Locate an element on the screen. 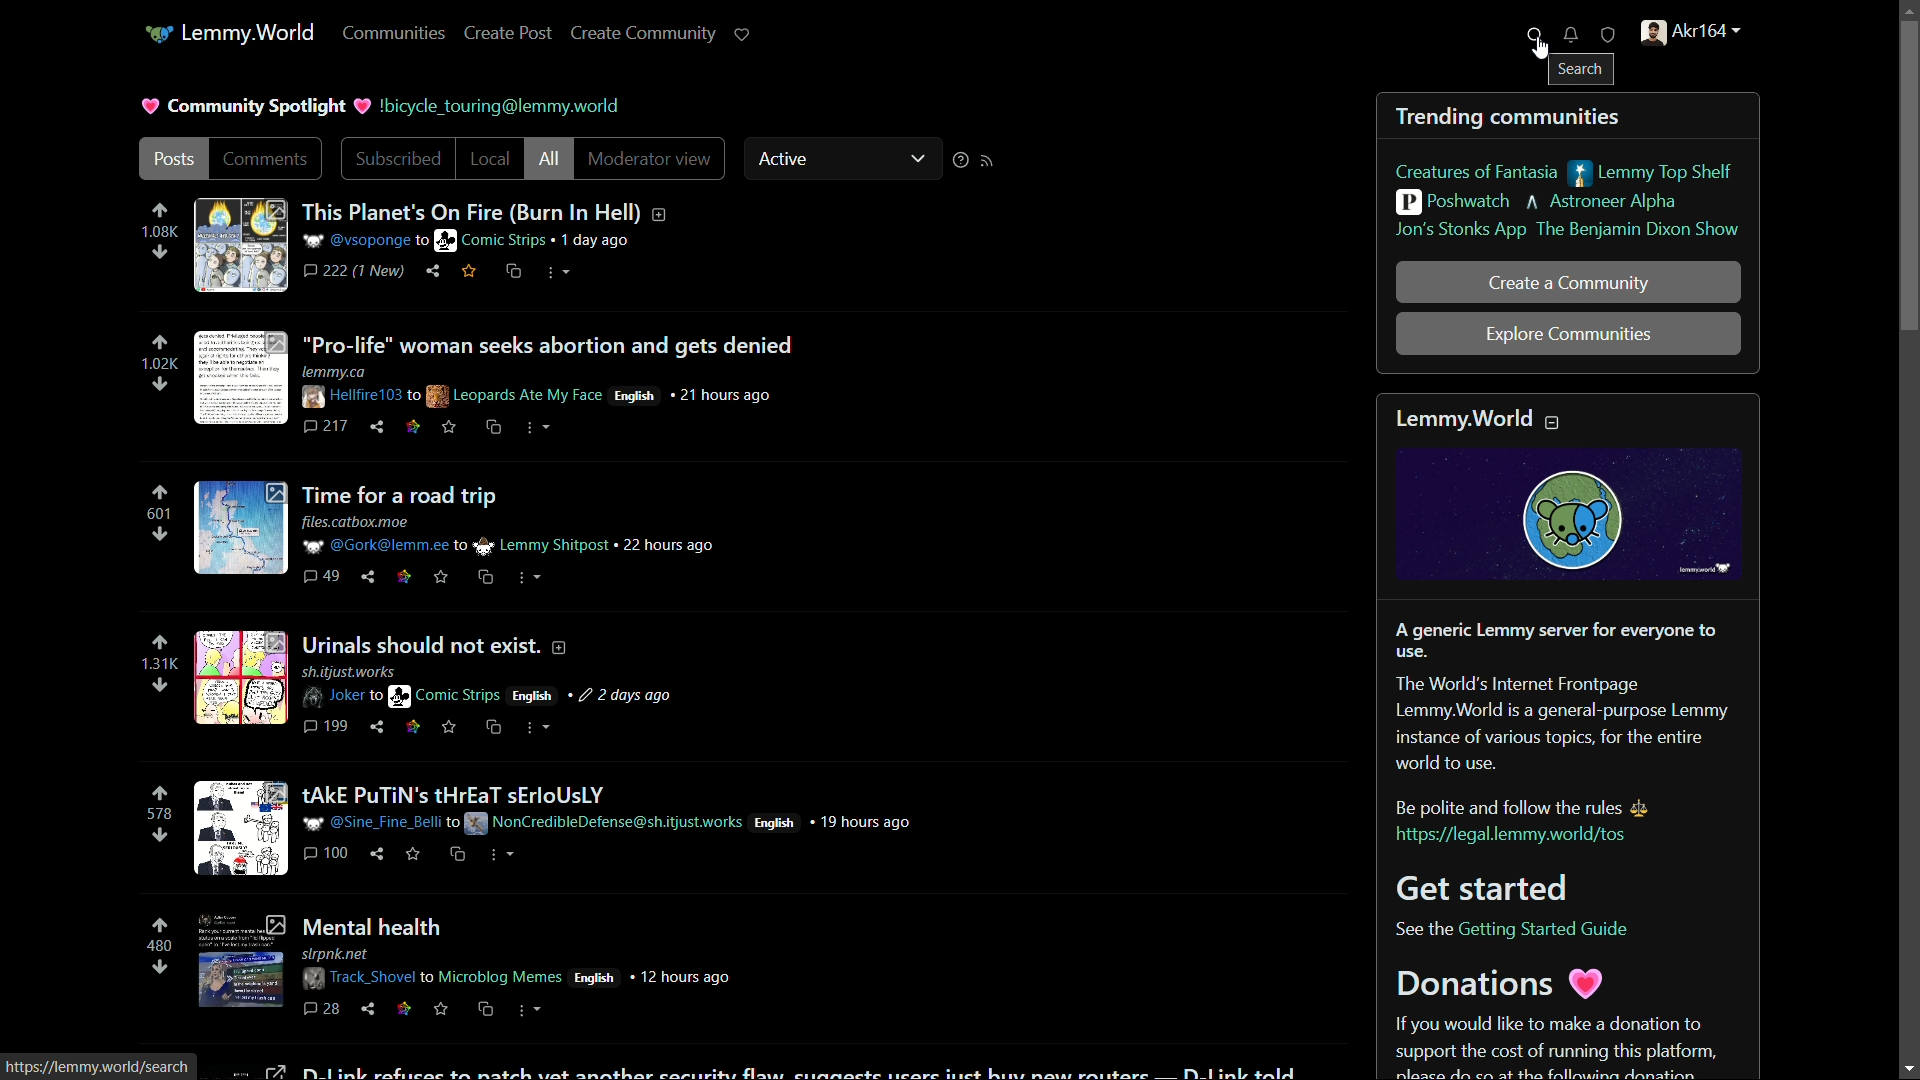 The width and height of the screenshot is (1920, 1080). post-1 is located at coordinates (428, 241).